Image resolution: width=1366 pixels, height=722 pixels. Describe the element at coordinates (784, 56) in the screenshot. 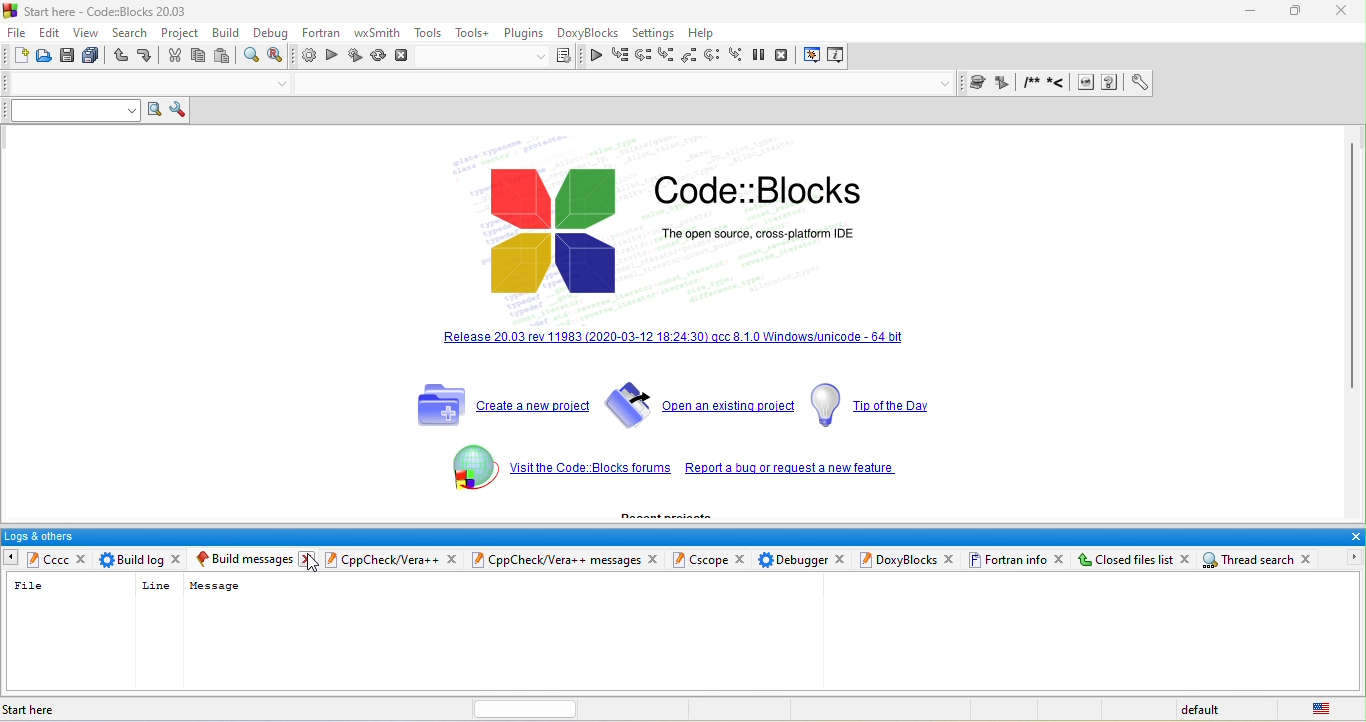

I see `stop debugger` at that location.